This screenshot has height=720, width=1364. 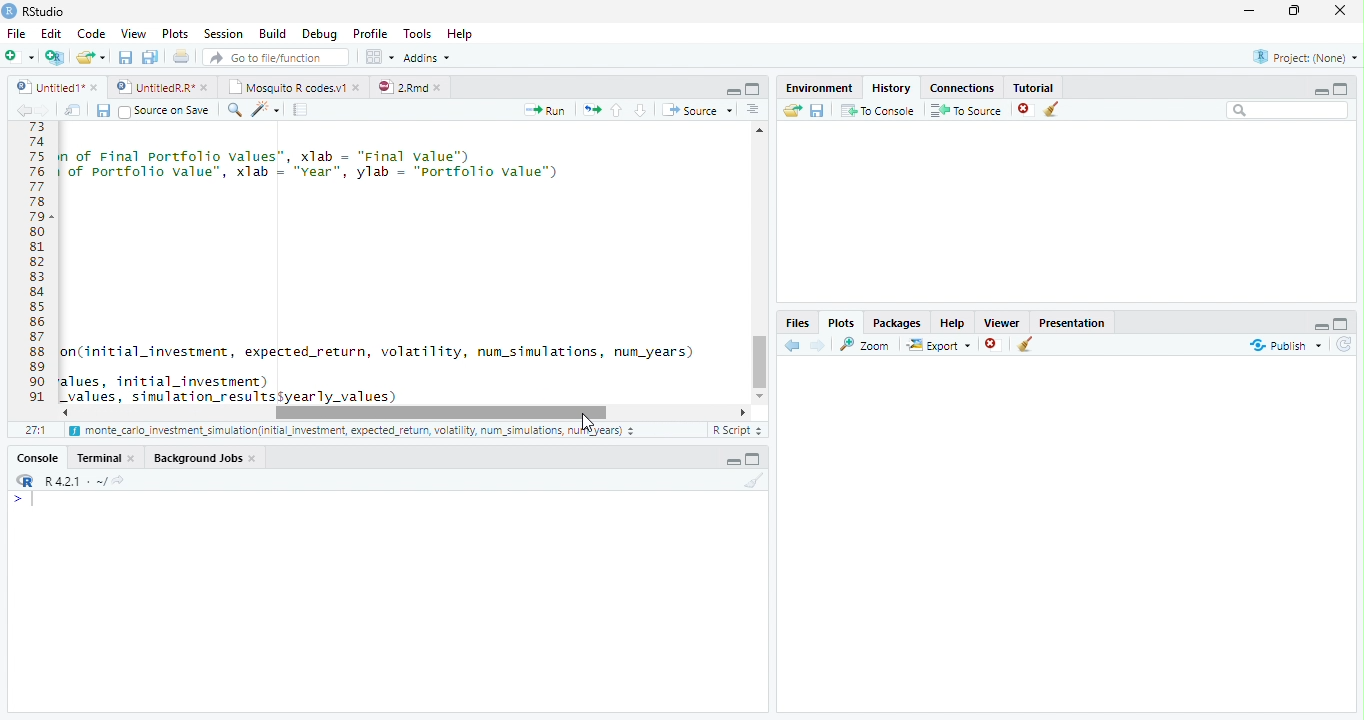 I want to click on Re-run the previous code region, so click(x=590, y=110).